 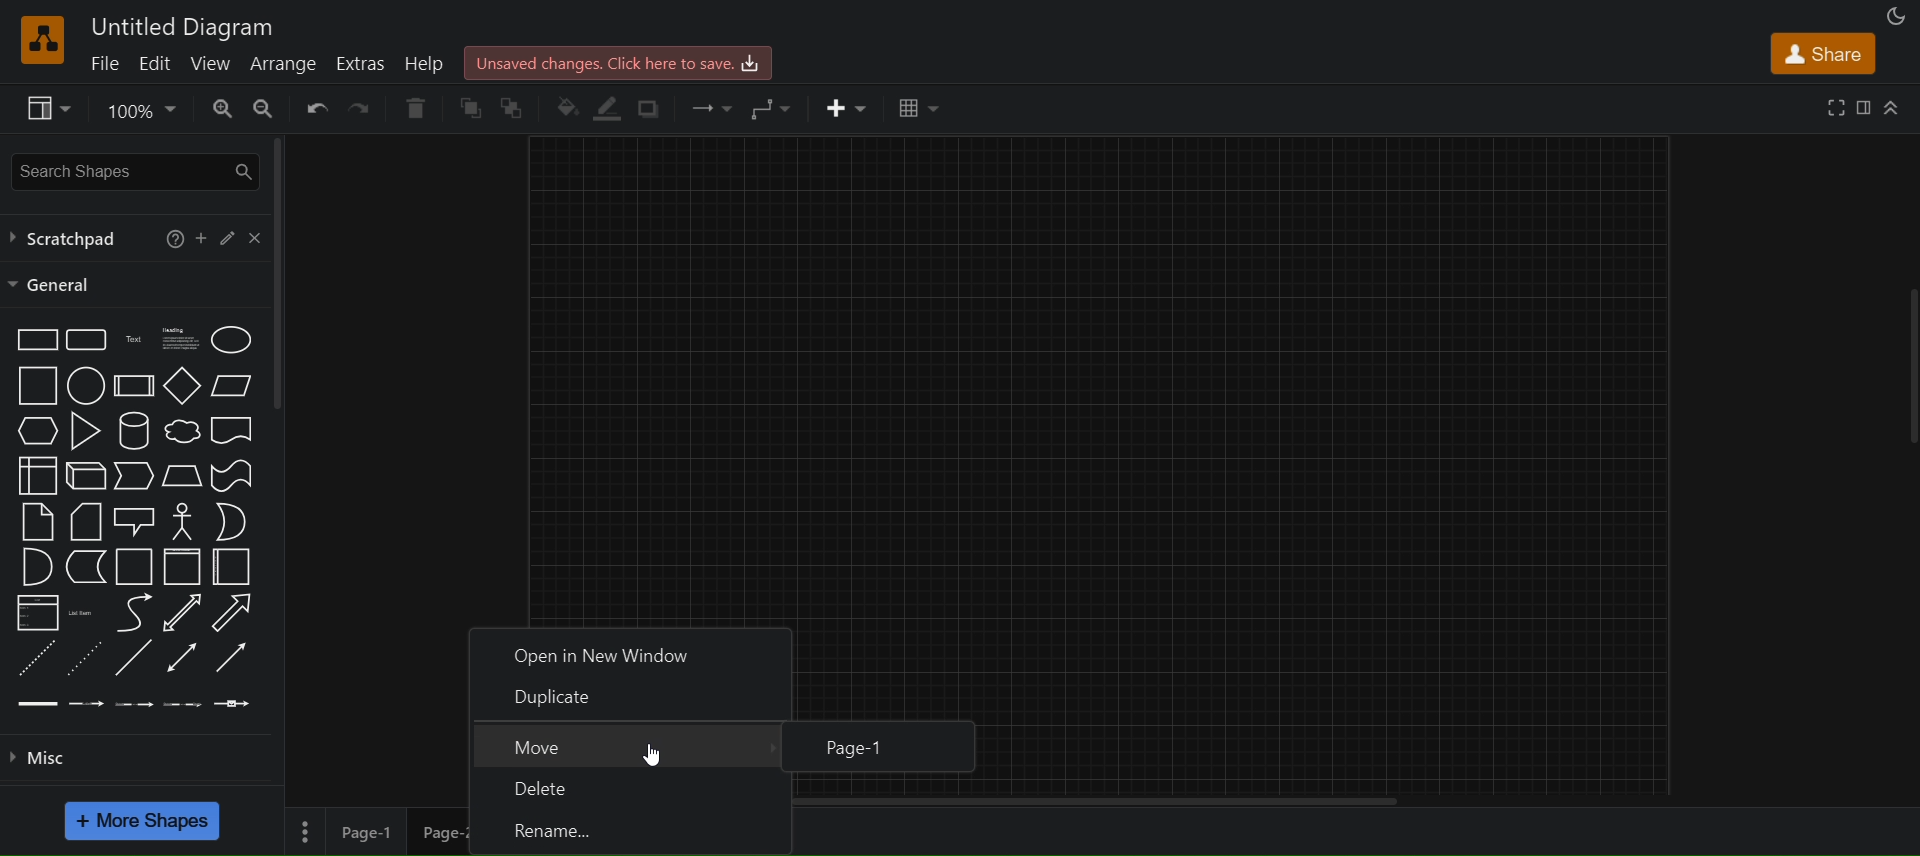 I want to click on misc, so click(x=133, y=761).